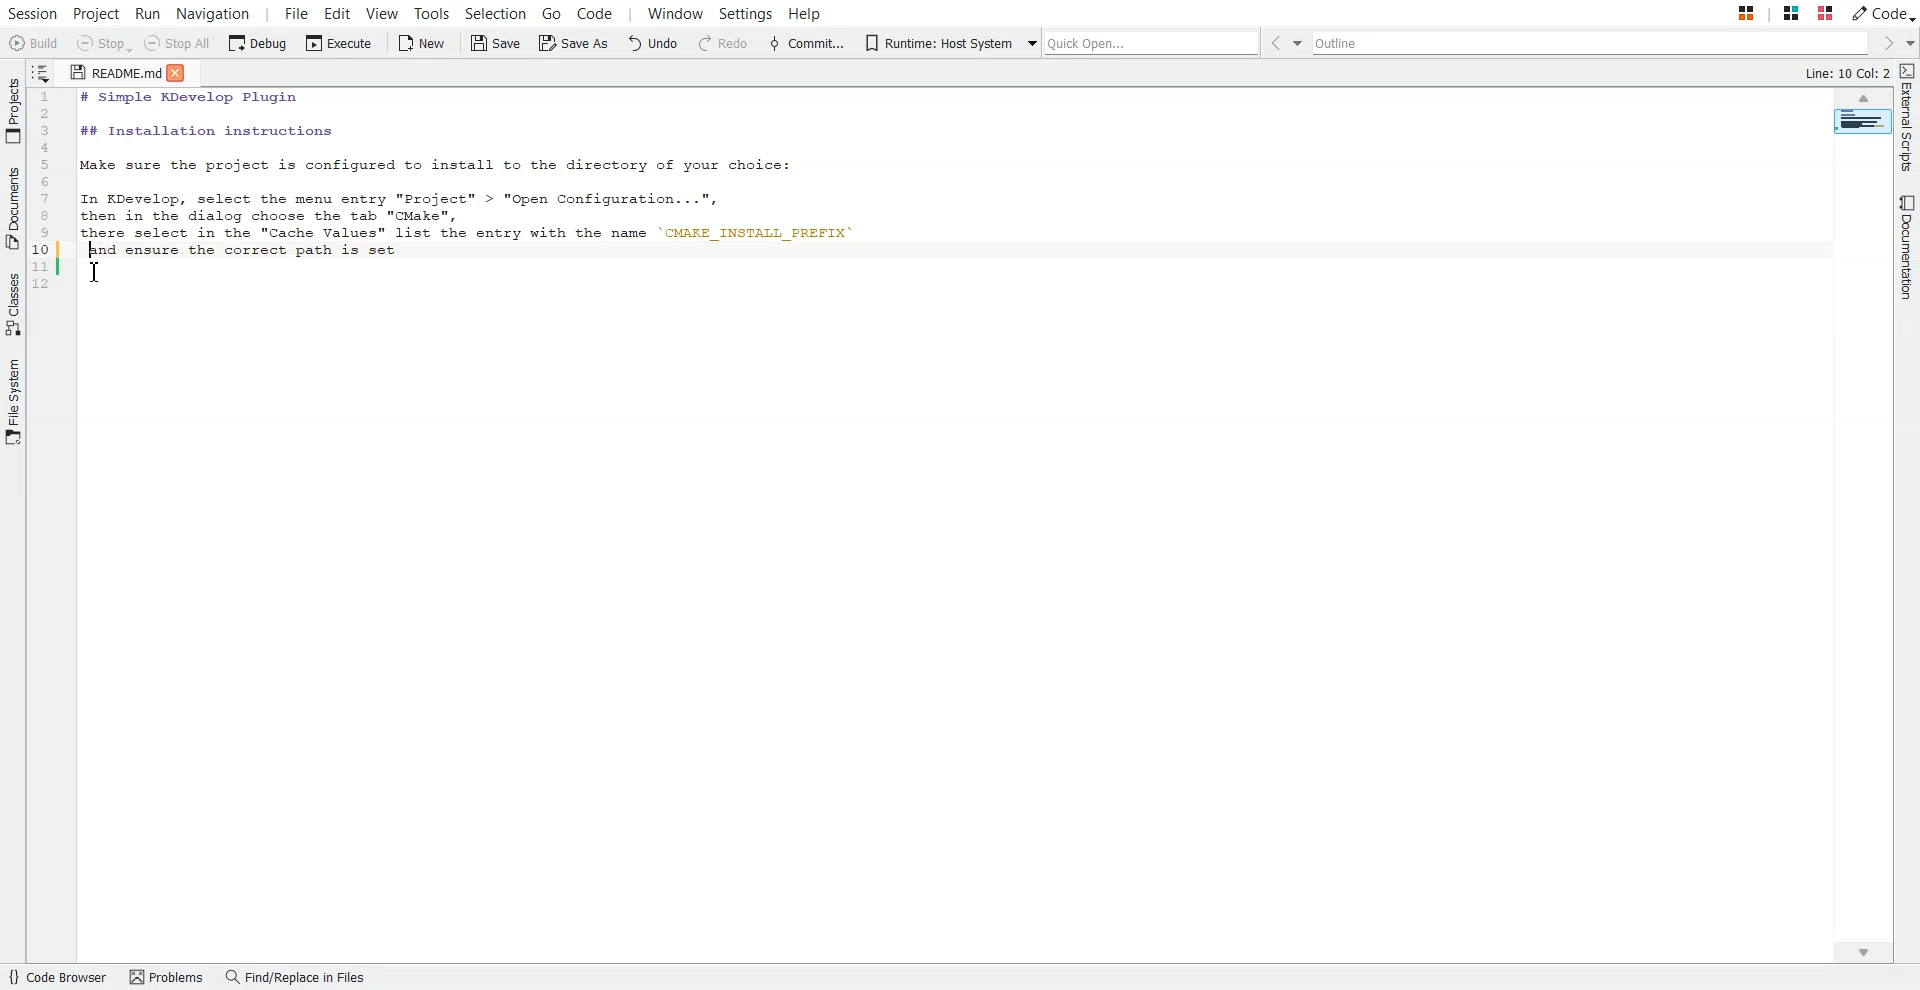 Image resolution: width=1920 pixels, height=990 pixels. What do you see at coordinates (256, 44) in the screenshot?
I see `Debug` at bounding box center [256, 44].